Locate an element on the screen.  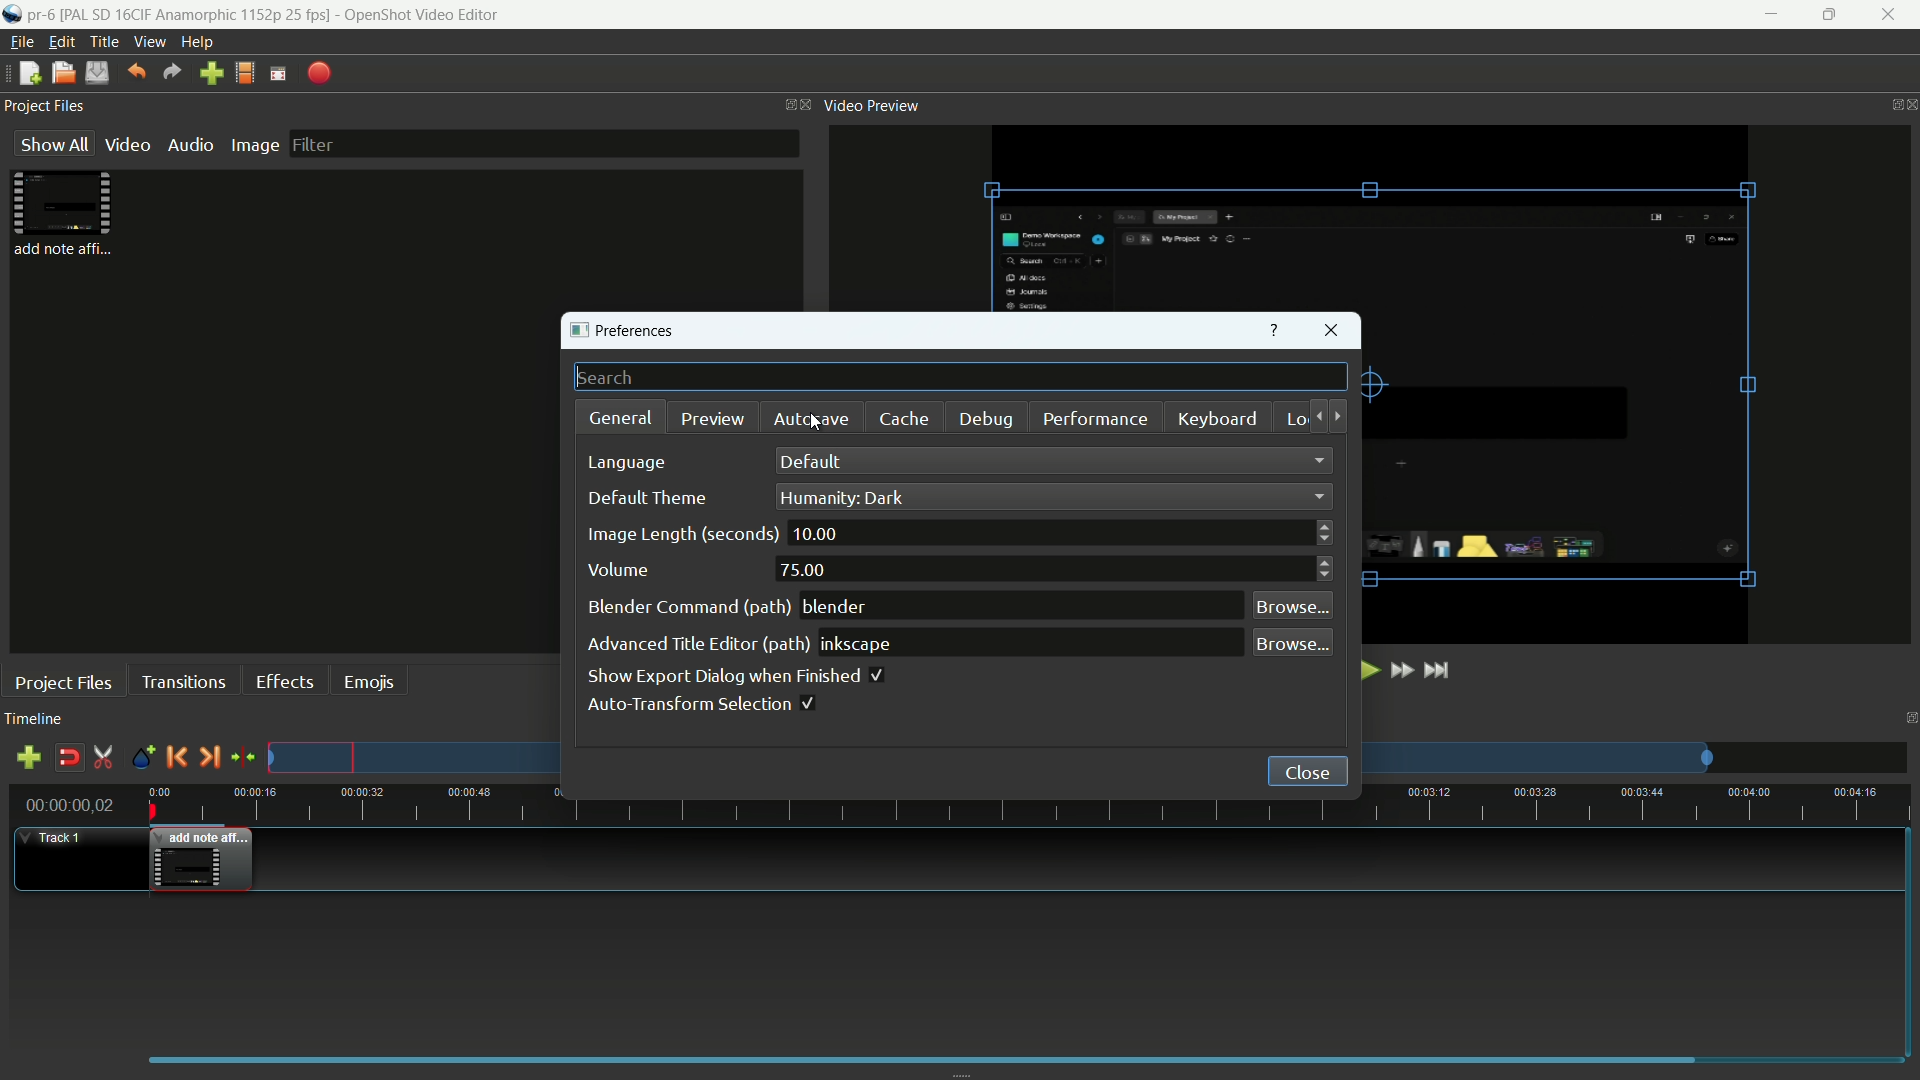
preferences is located at coordinates (621, 331).